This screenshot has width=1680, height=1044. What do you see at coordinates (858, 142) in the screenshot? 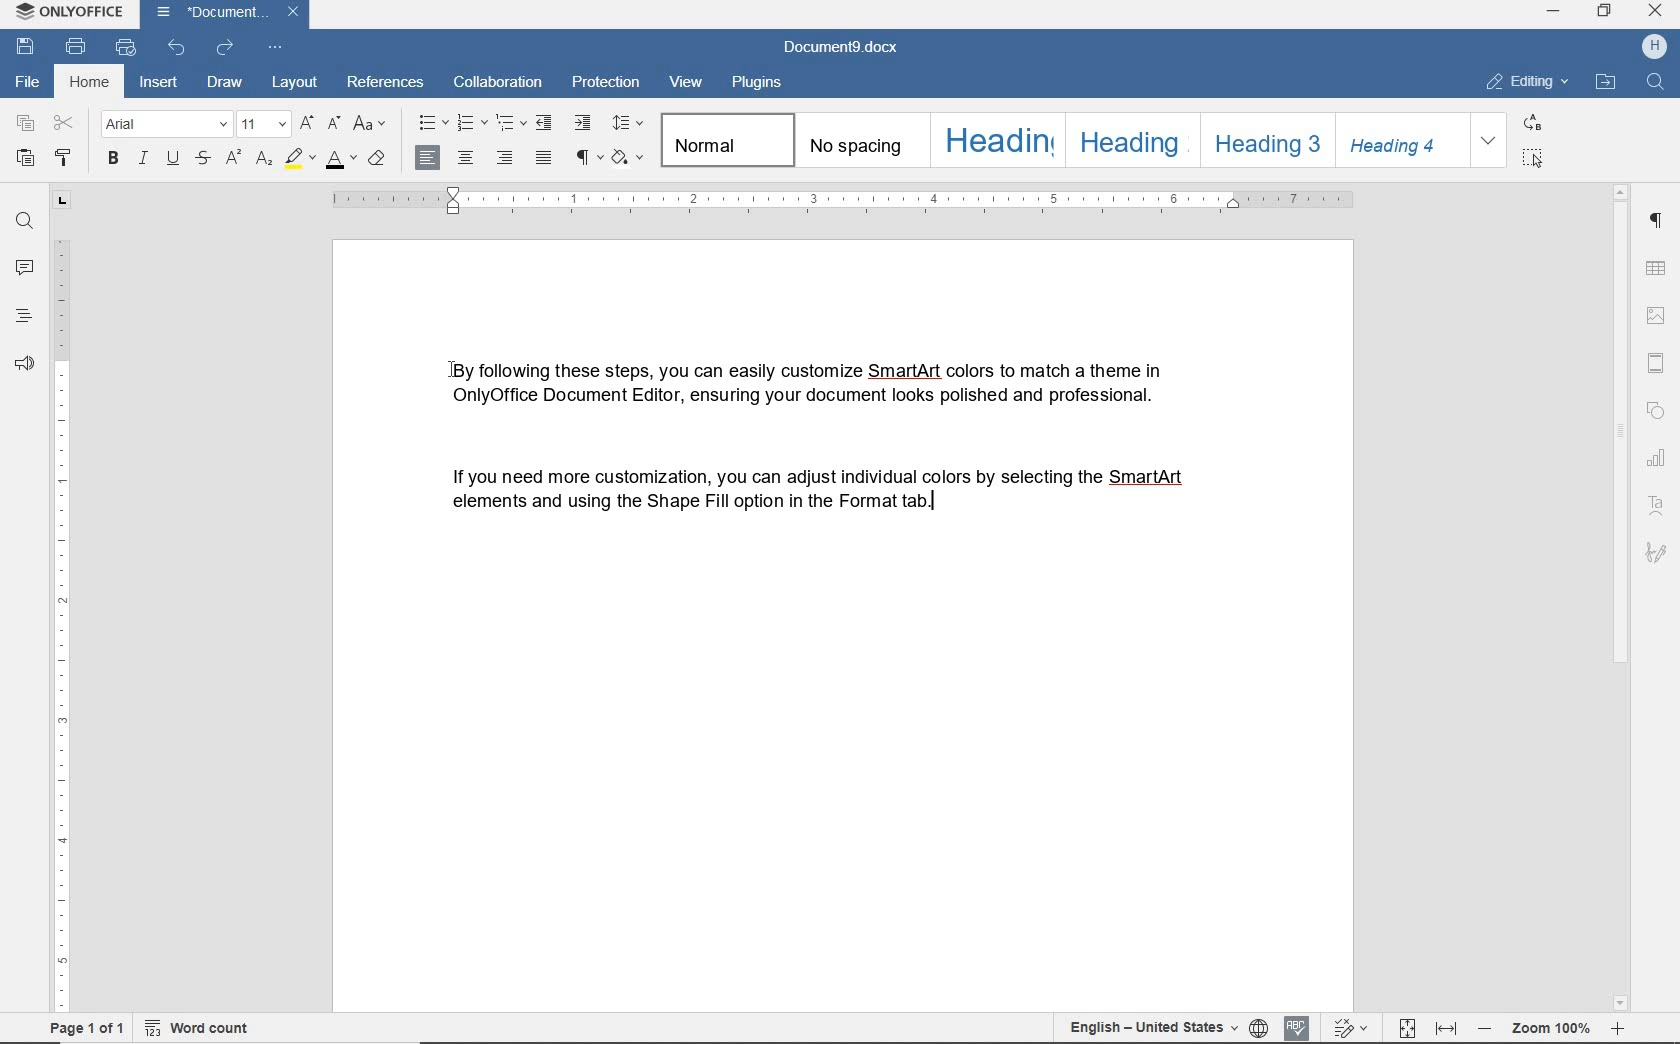
I see `no spacing` at bounding box center [858, 142].